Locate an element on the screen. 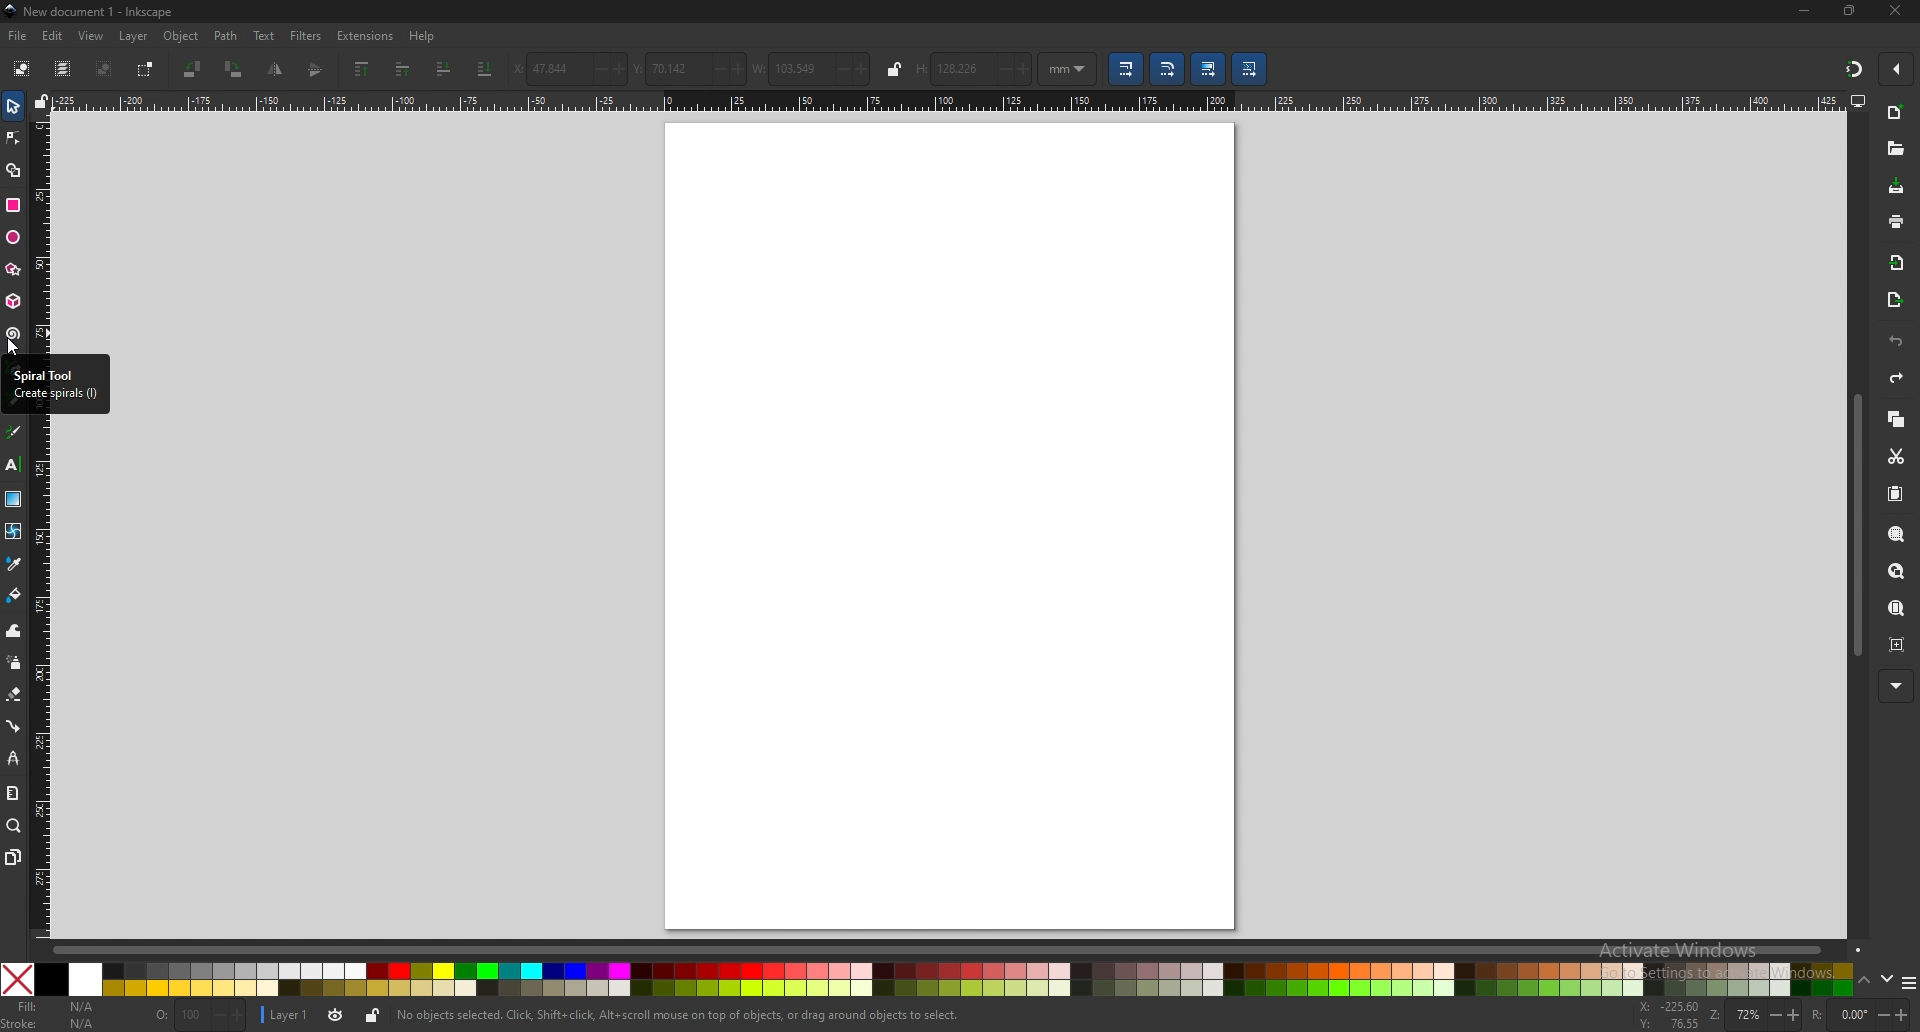 The height and width of the screenshot is (1032, 1920). lower selection to bottom is located at coordinates (486, 67).